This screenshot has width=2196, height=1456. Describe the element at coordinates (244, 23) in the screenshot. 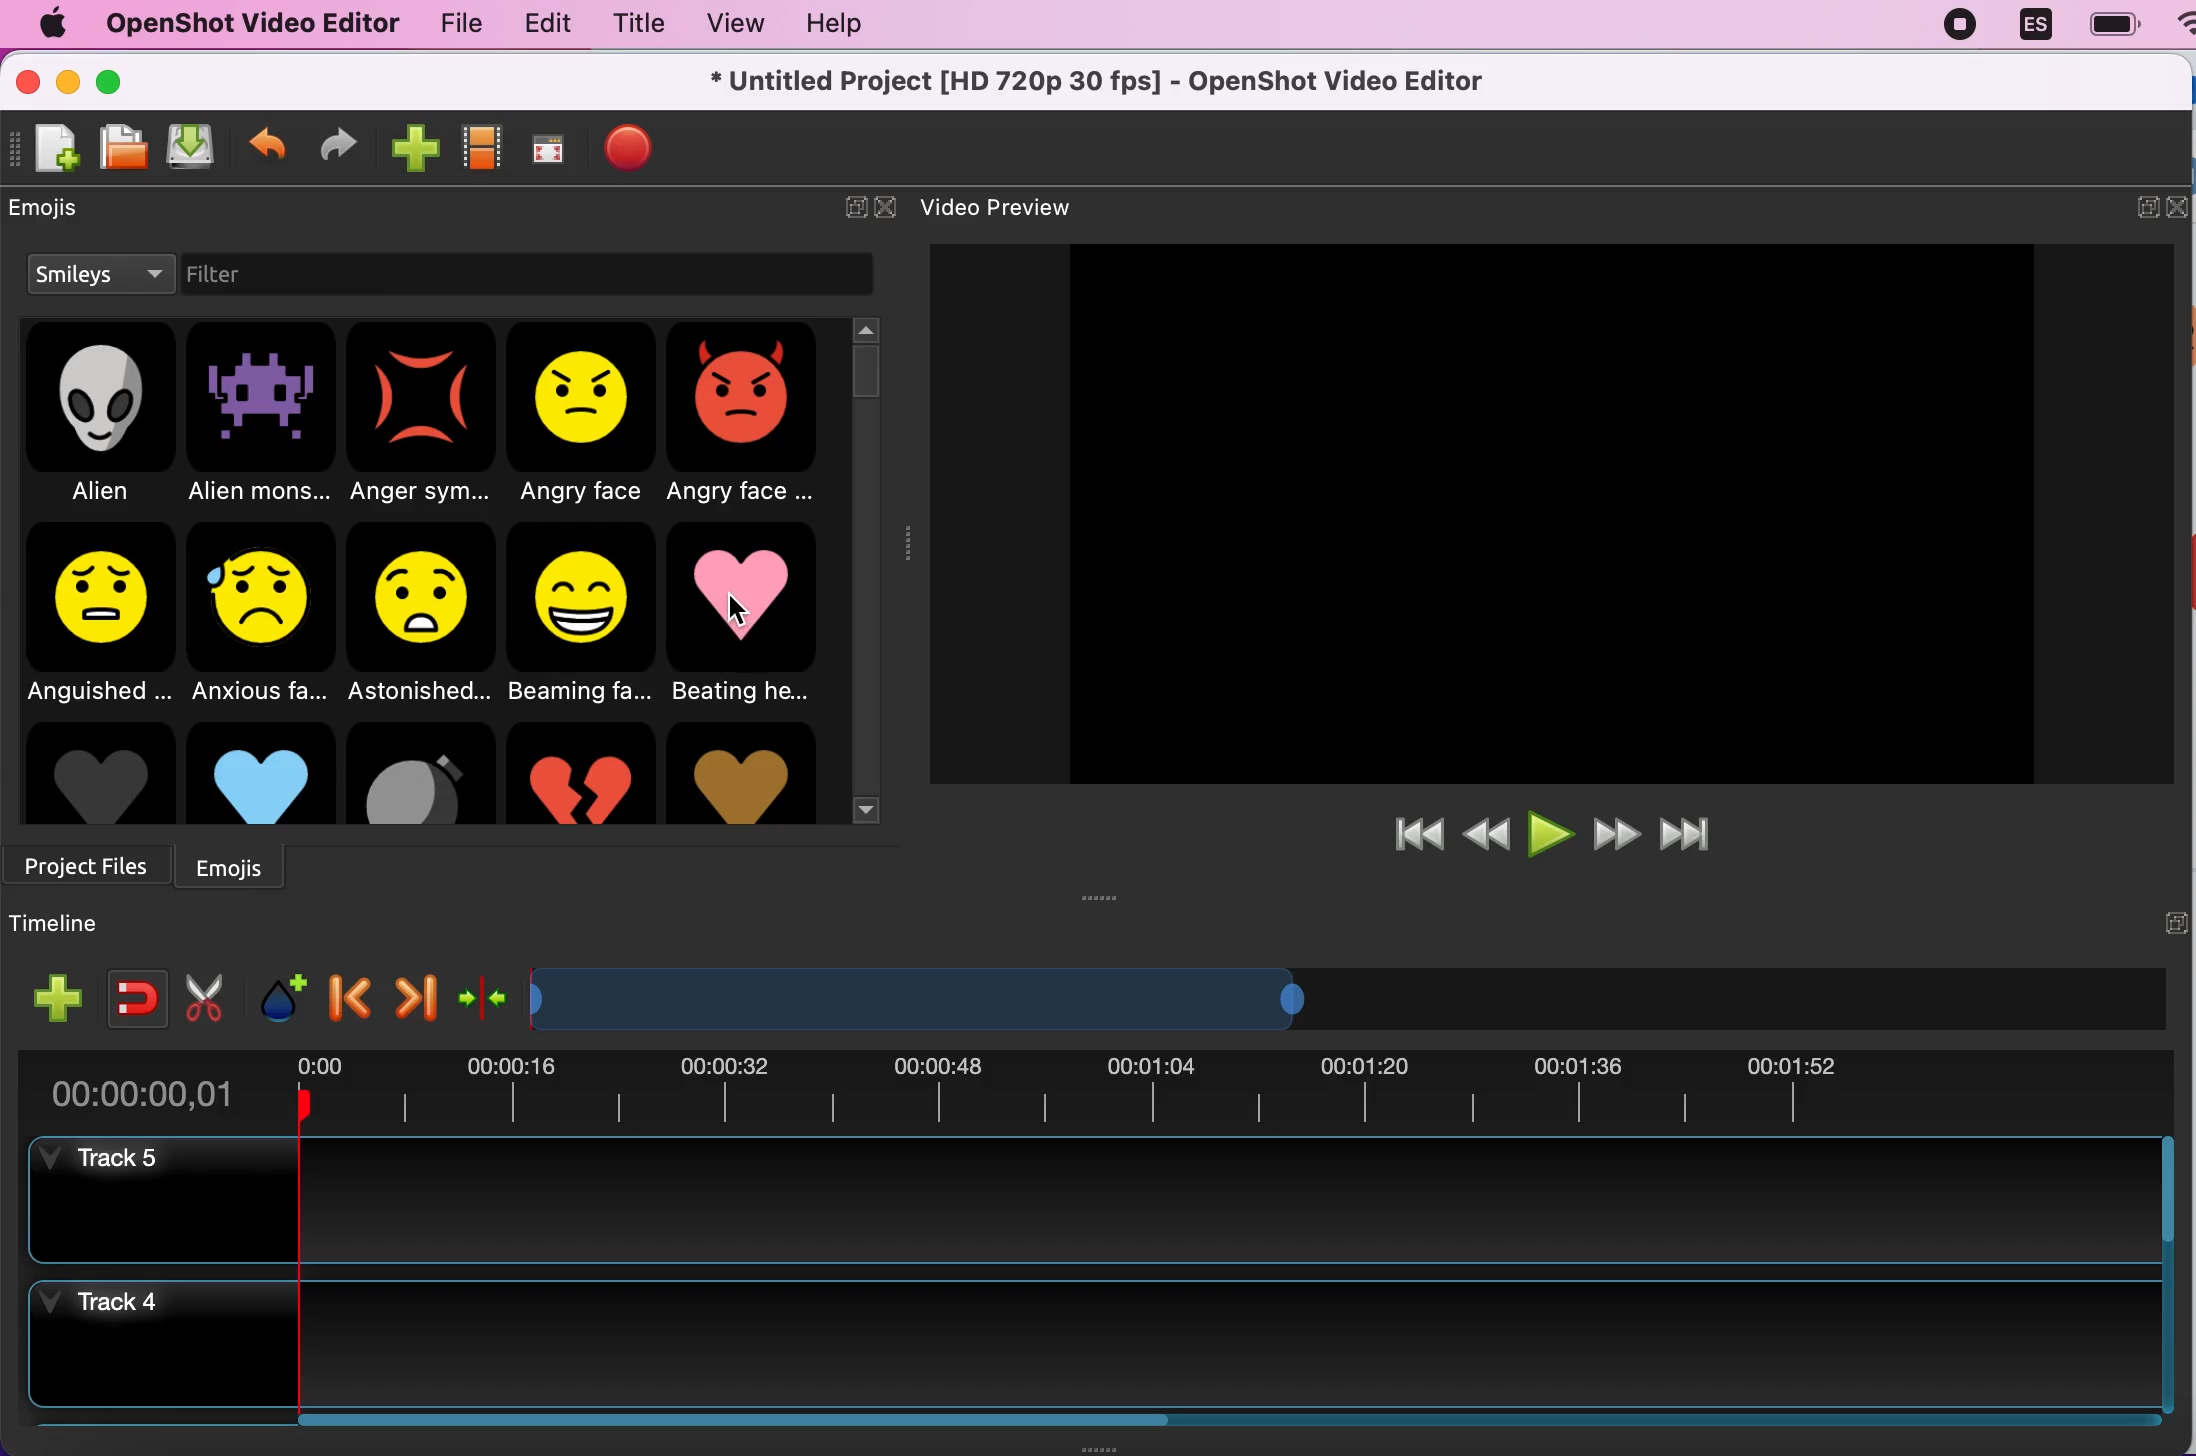

I see `openshot video editor` at that location.